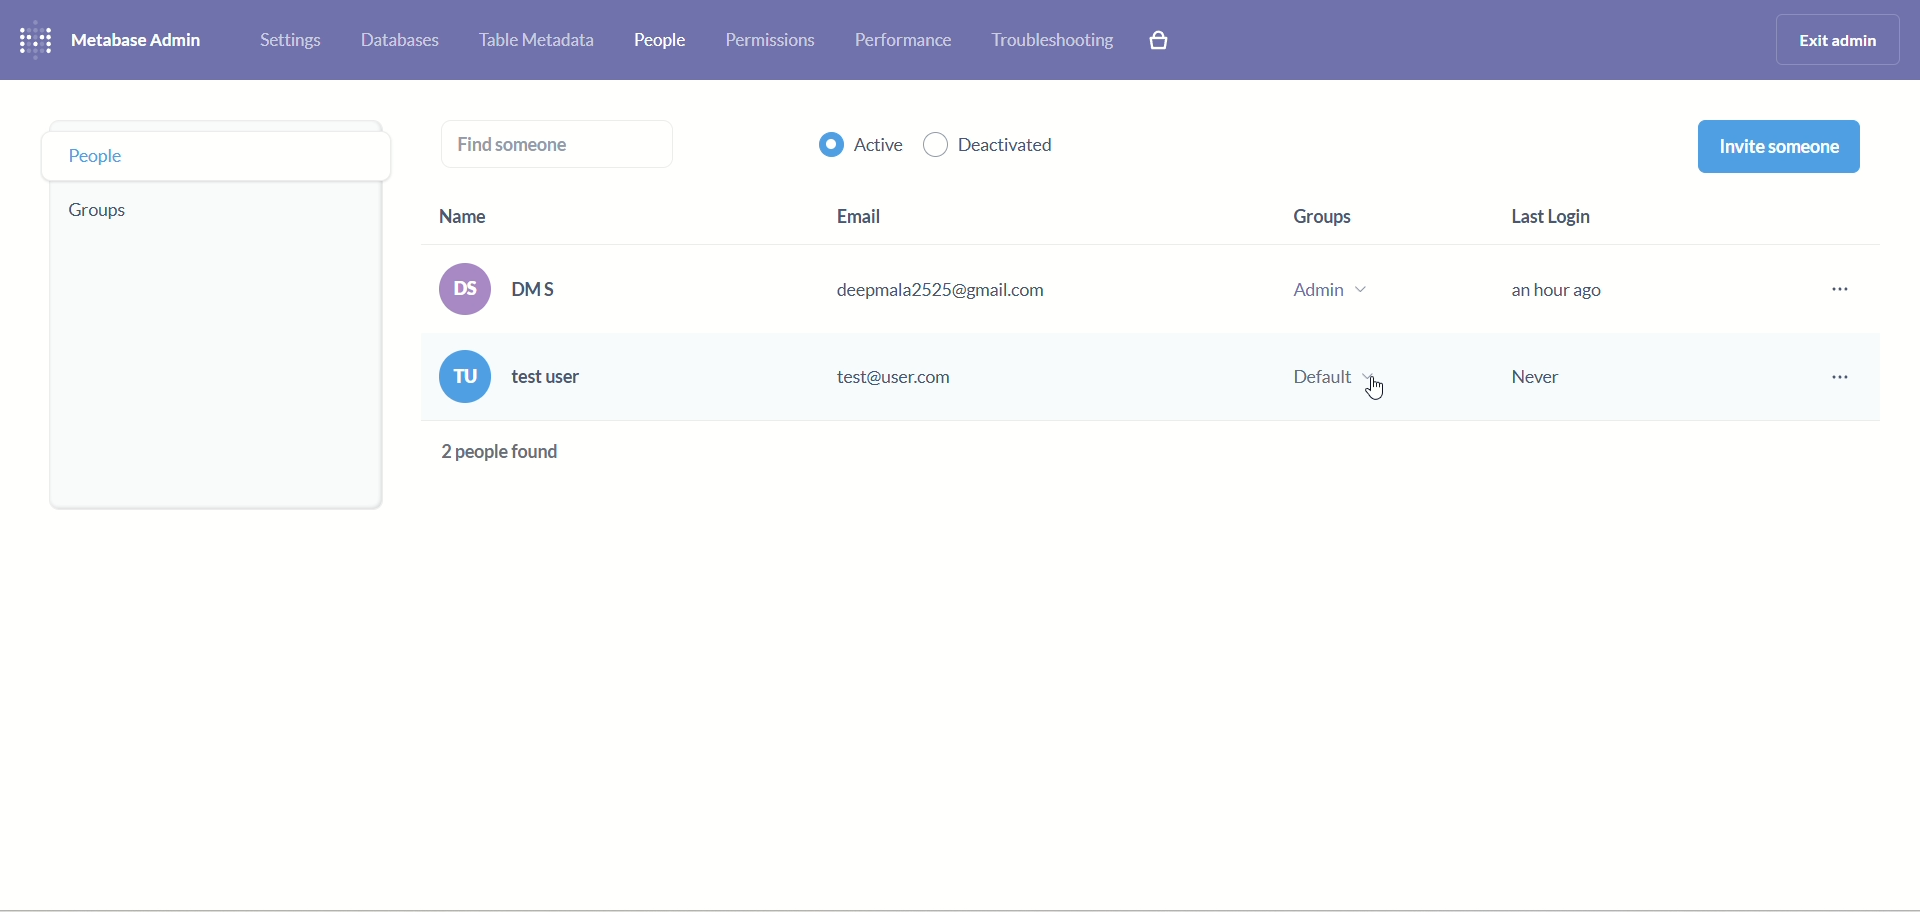 The width and height of the screenshot is (1920, 912). I want to click on deactivated, so click(993, 147).